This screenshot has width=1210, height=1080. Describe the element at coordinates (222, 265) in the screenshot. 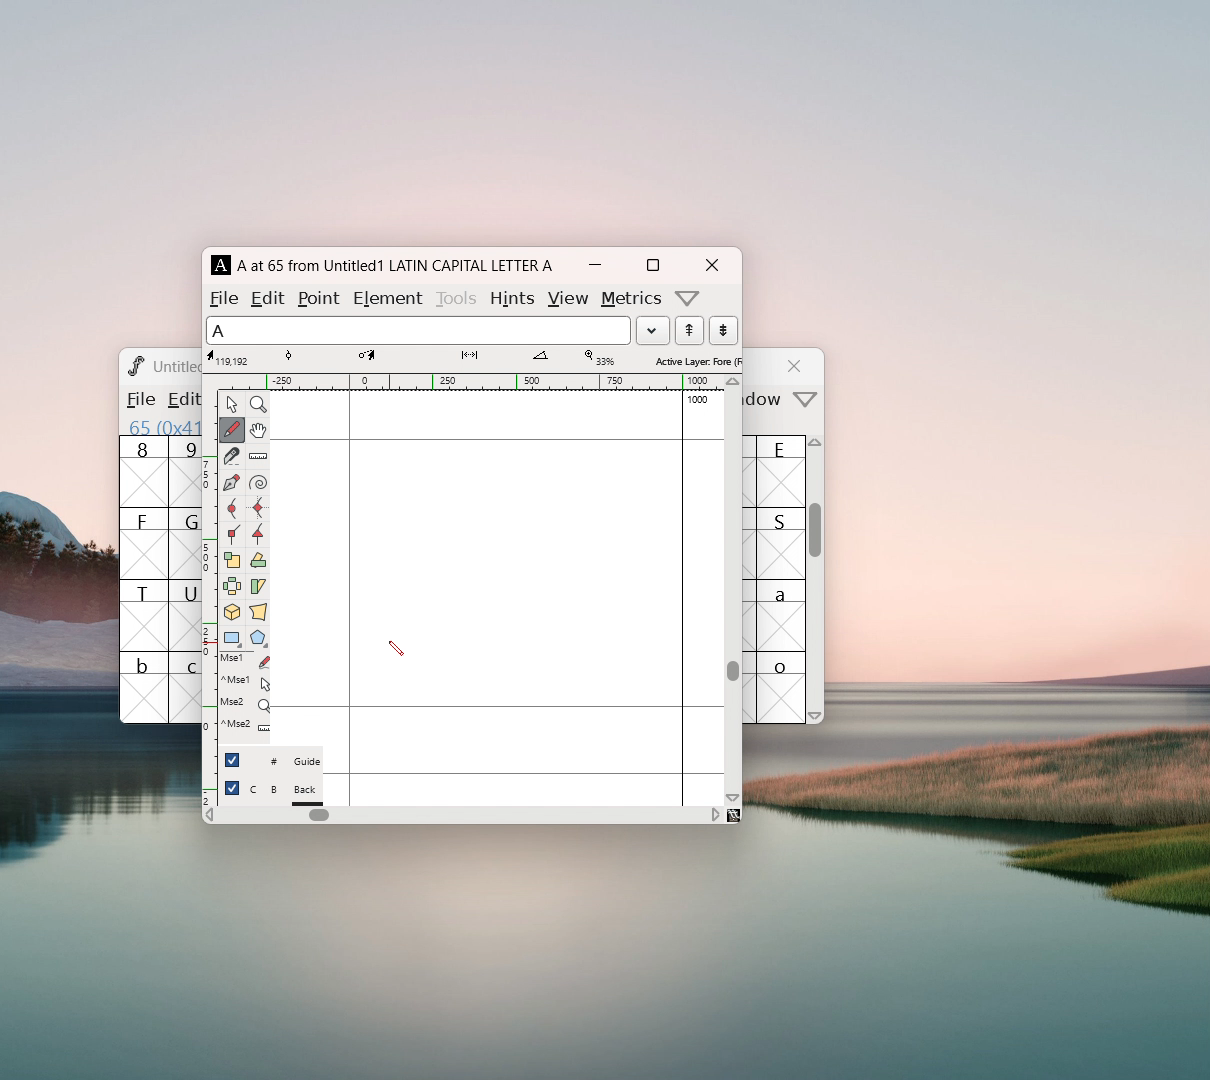

I see `A` at that location.